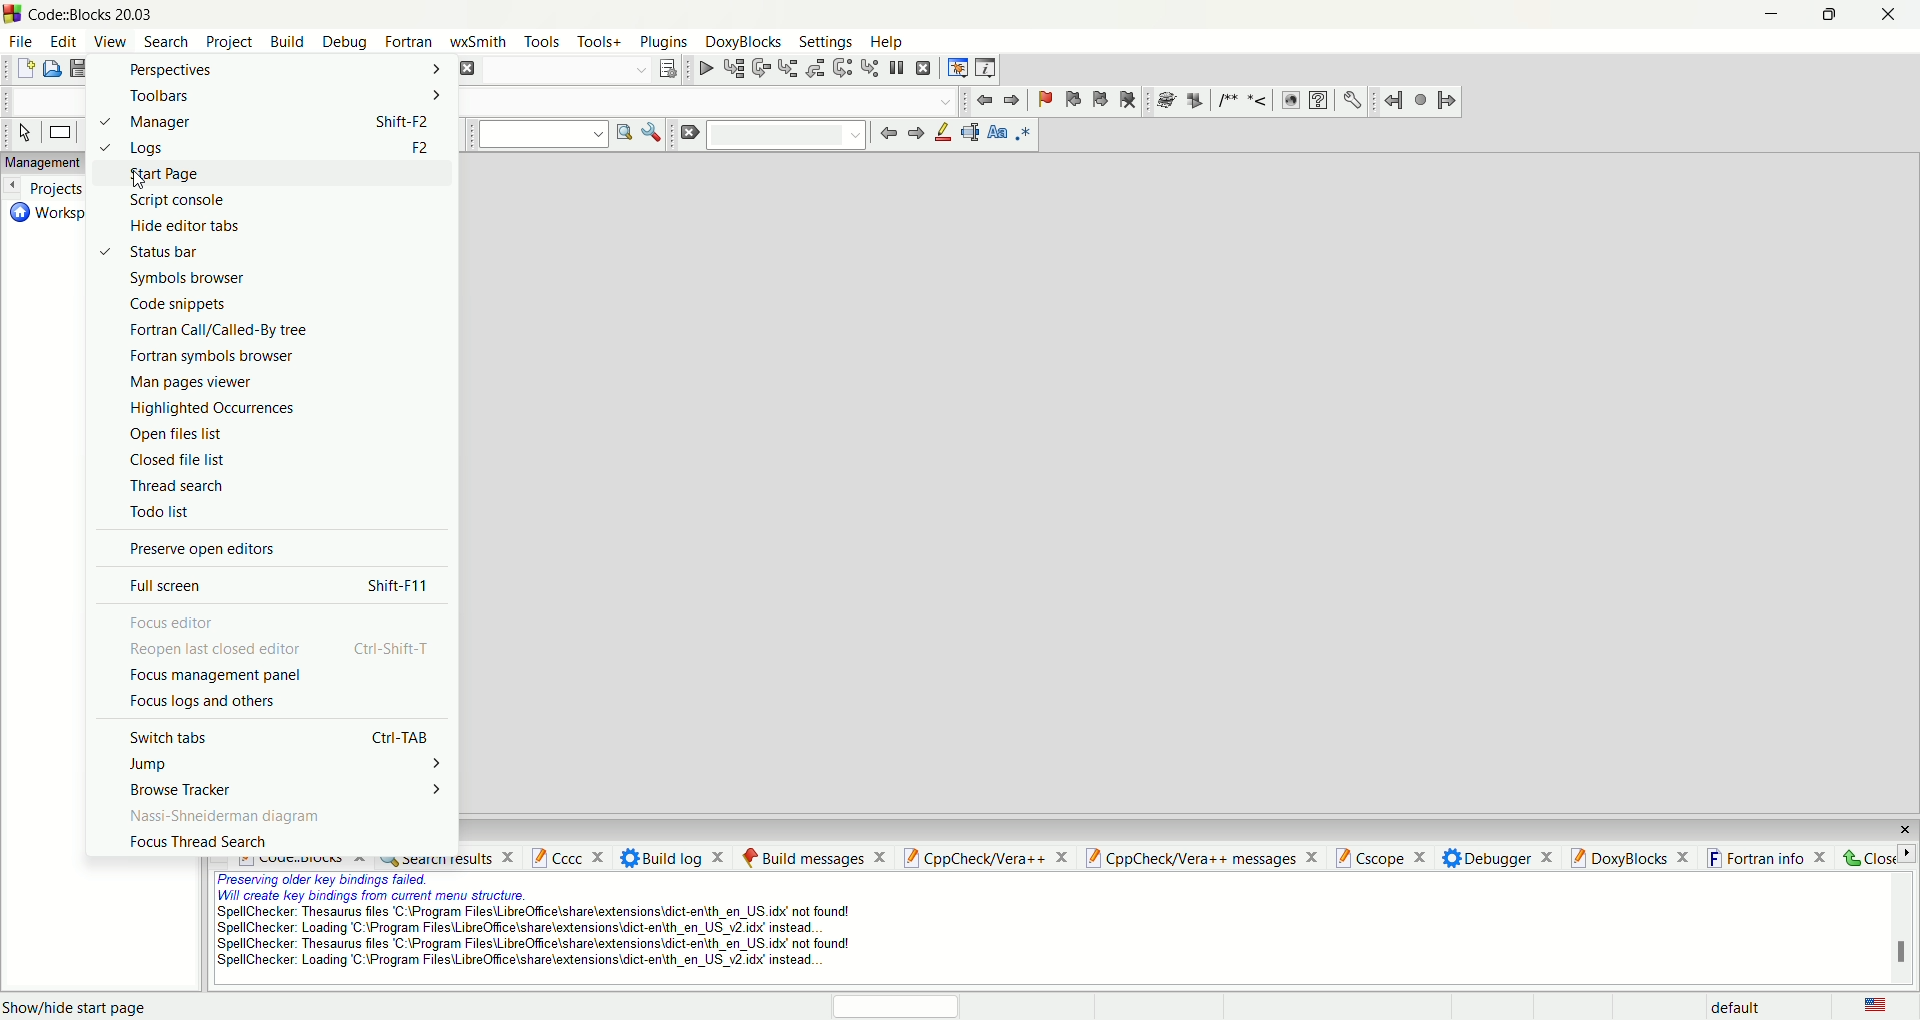 This screenshot has width=1920, height=1020. What do you see at coordinates (189, 279) in the screenshot?
I see `symbol browser` at bounding box center [189, 279].